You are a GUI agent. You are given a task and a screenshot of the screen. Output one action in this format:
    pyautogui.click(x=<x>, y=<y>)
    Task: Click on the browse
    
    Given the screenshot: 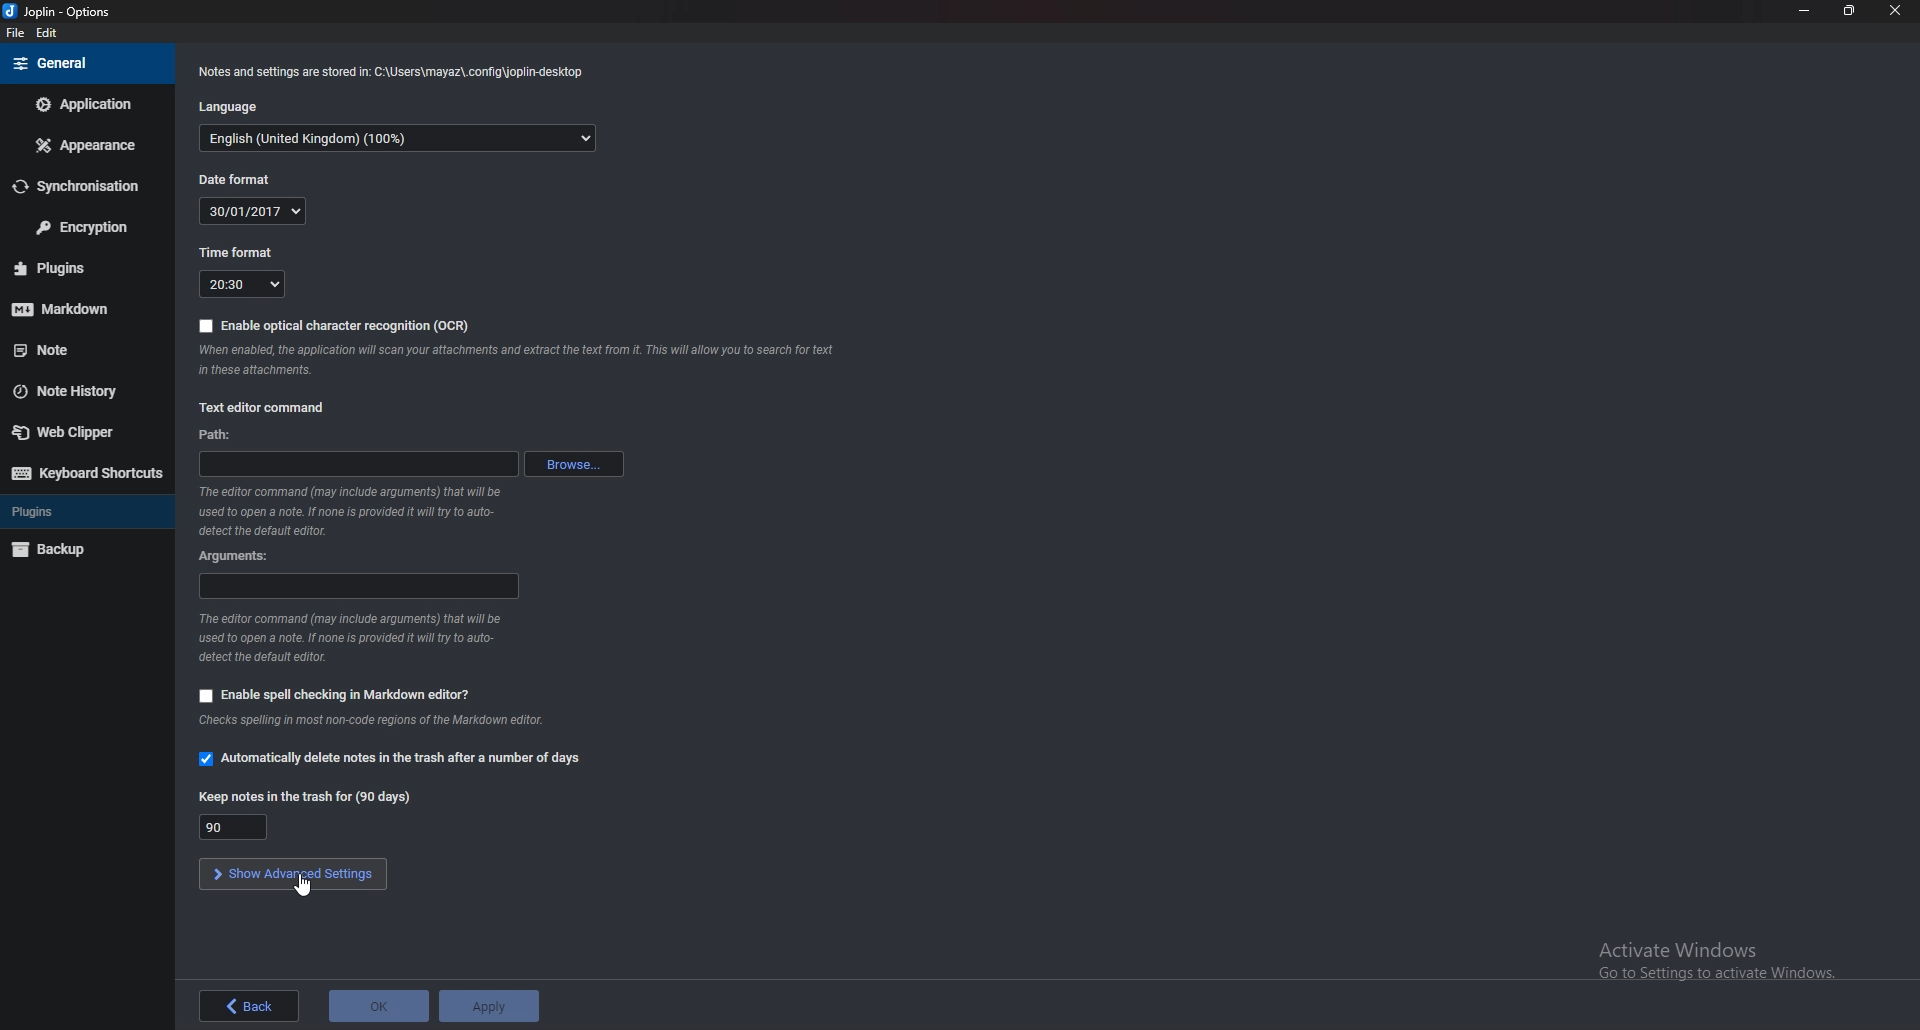 What is the action you would take?
    pyautogui.click(x=573, y=462)
    